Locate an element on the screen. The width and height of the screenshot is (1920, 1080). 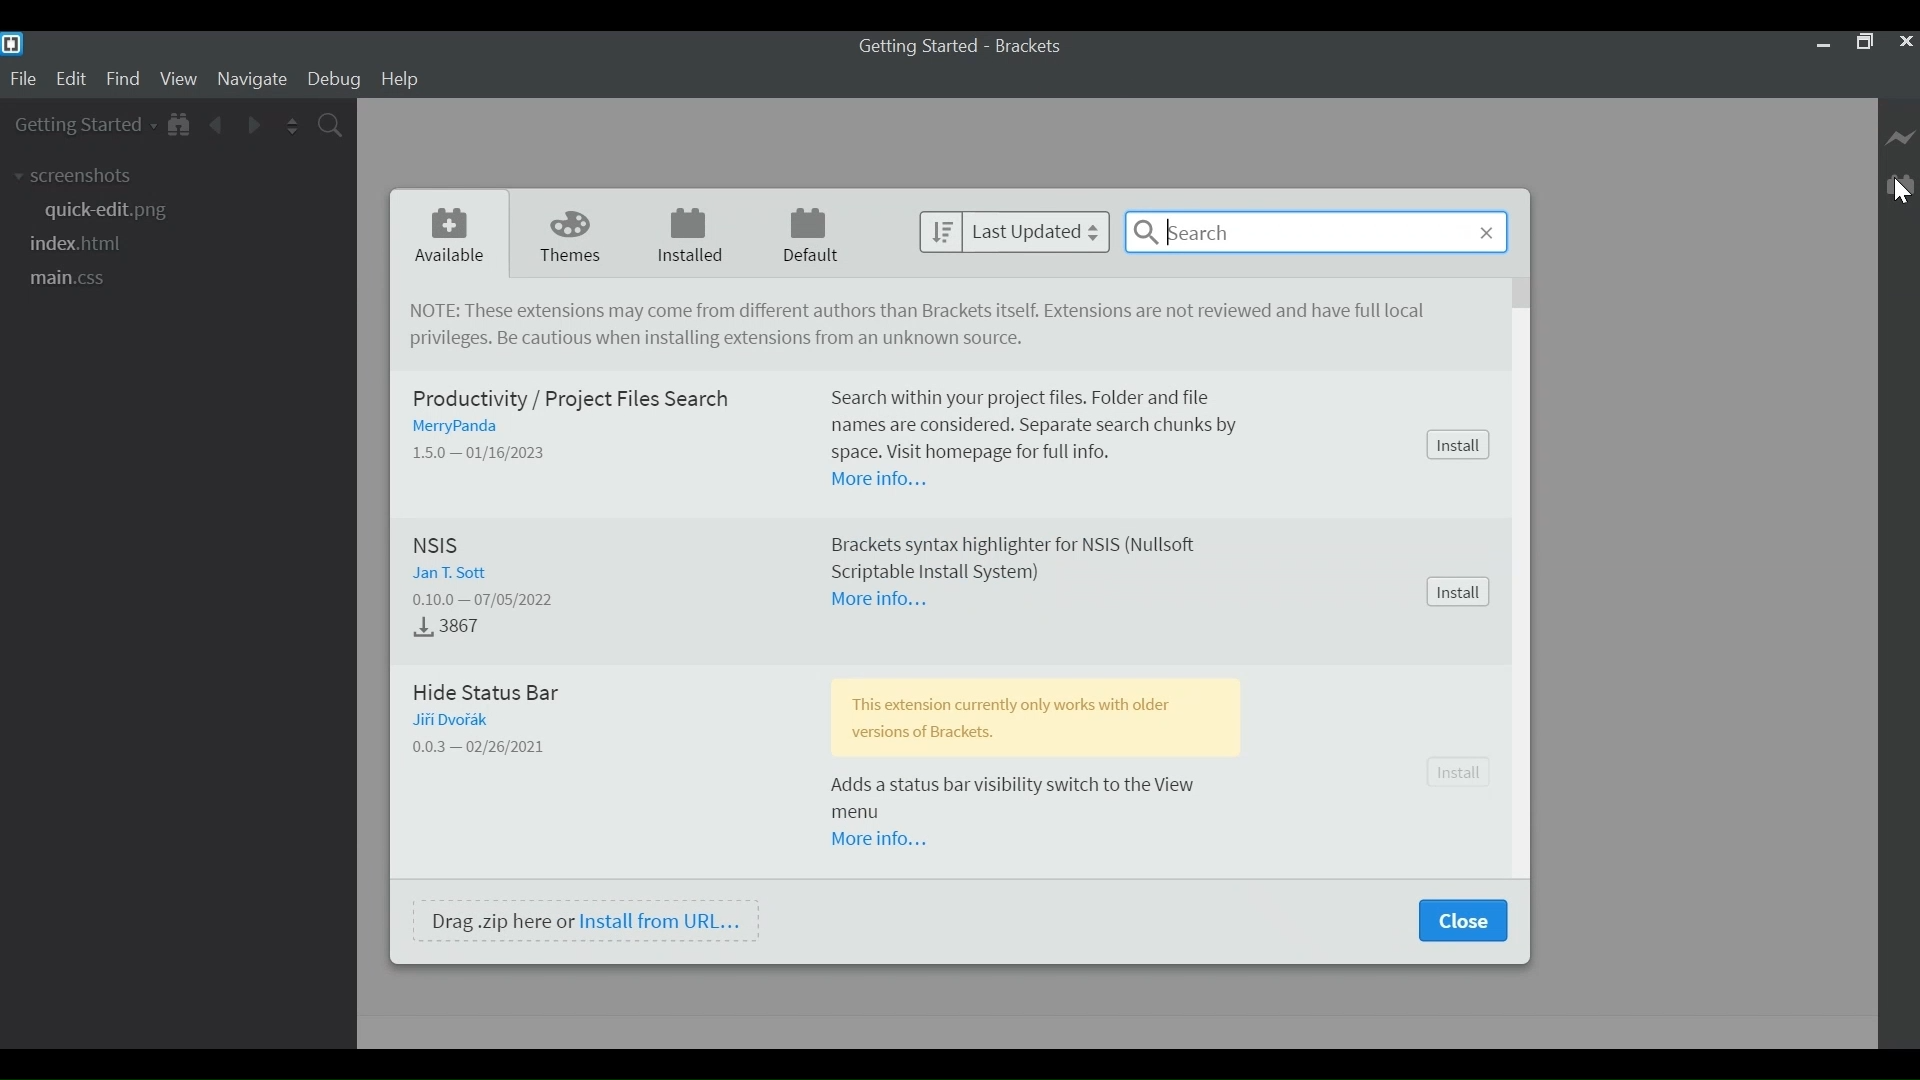
NSIS is located at coordinates (439, 546).